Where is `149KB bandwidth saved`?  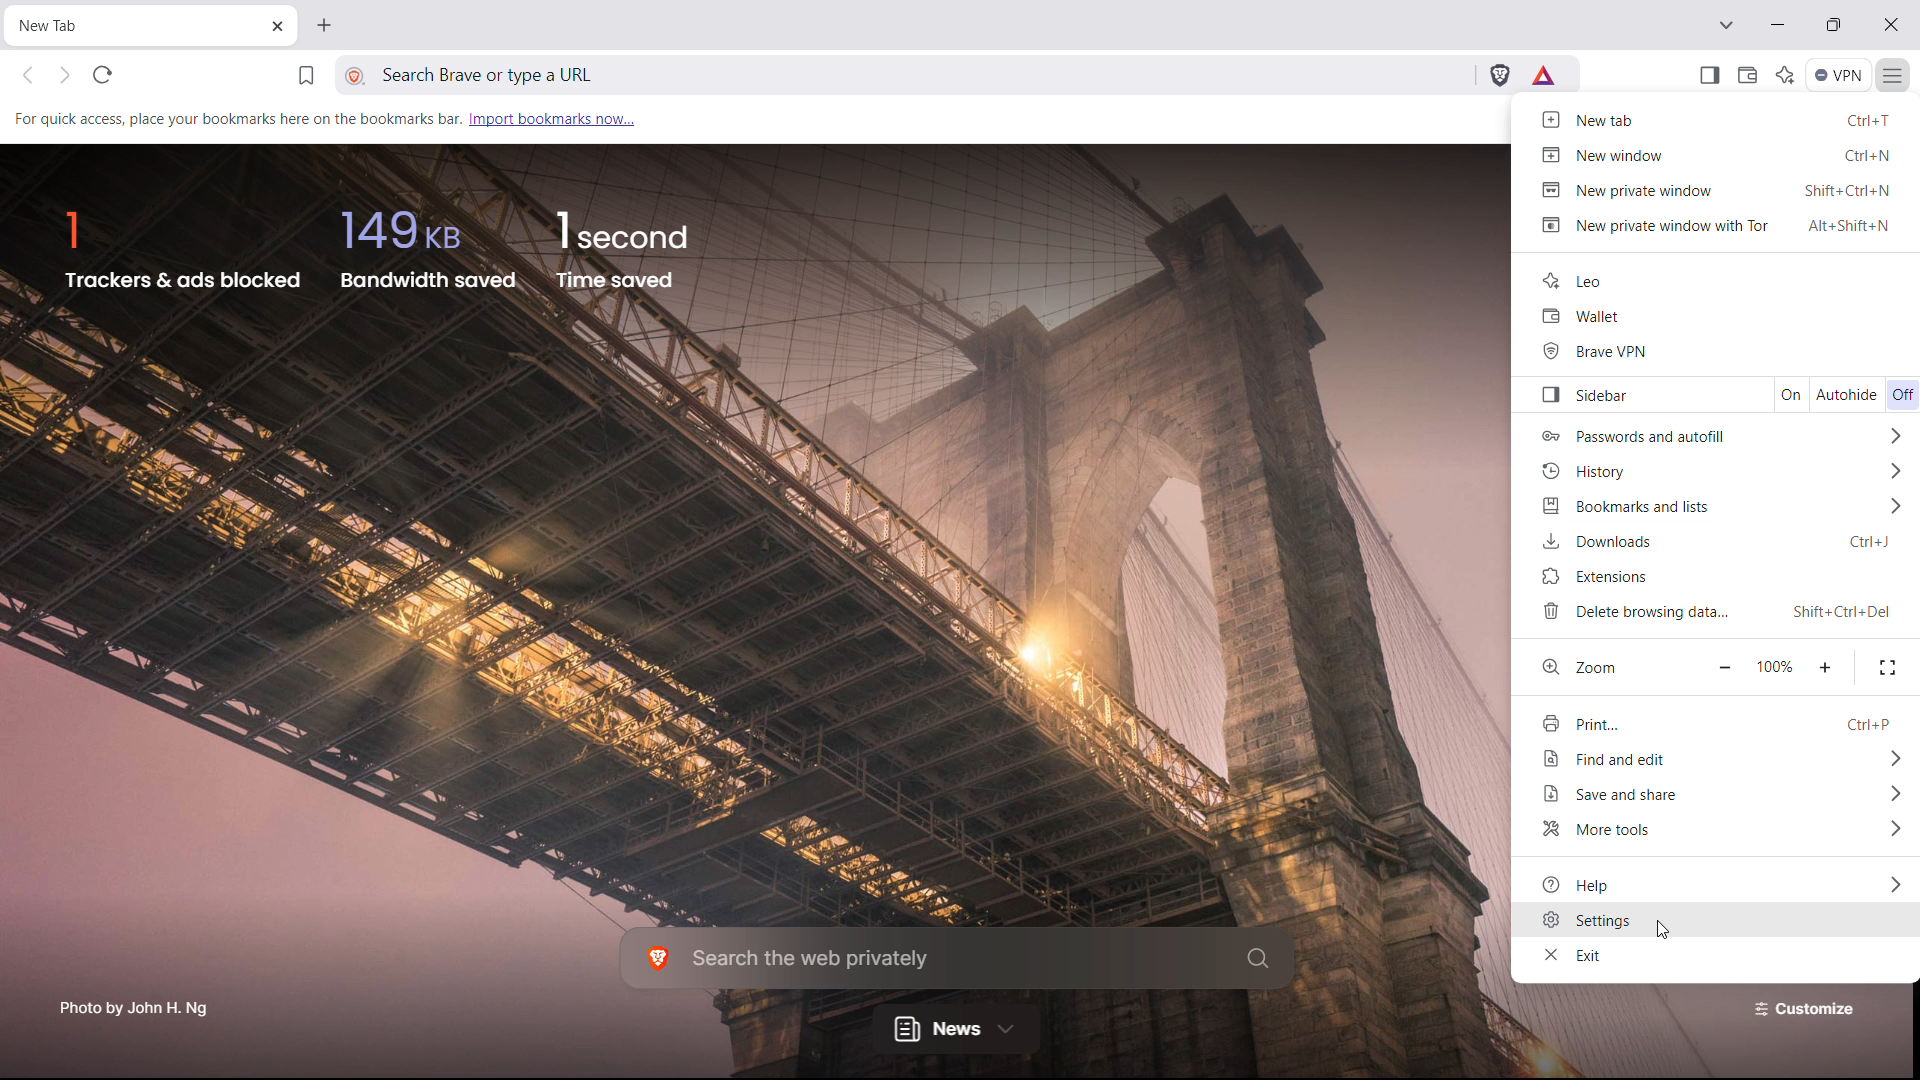 149KB bandwidth saved is located at coordinates (428, 247).